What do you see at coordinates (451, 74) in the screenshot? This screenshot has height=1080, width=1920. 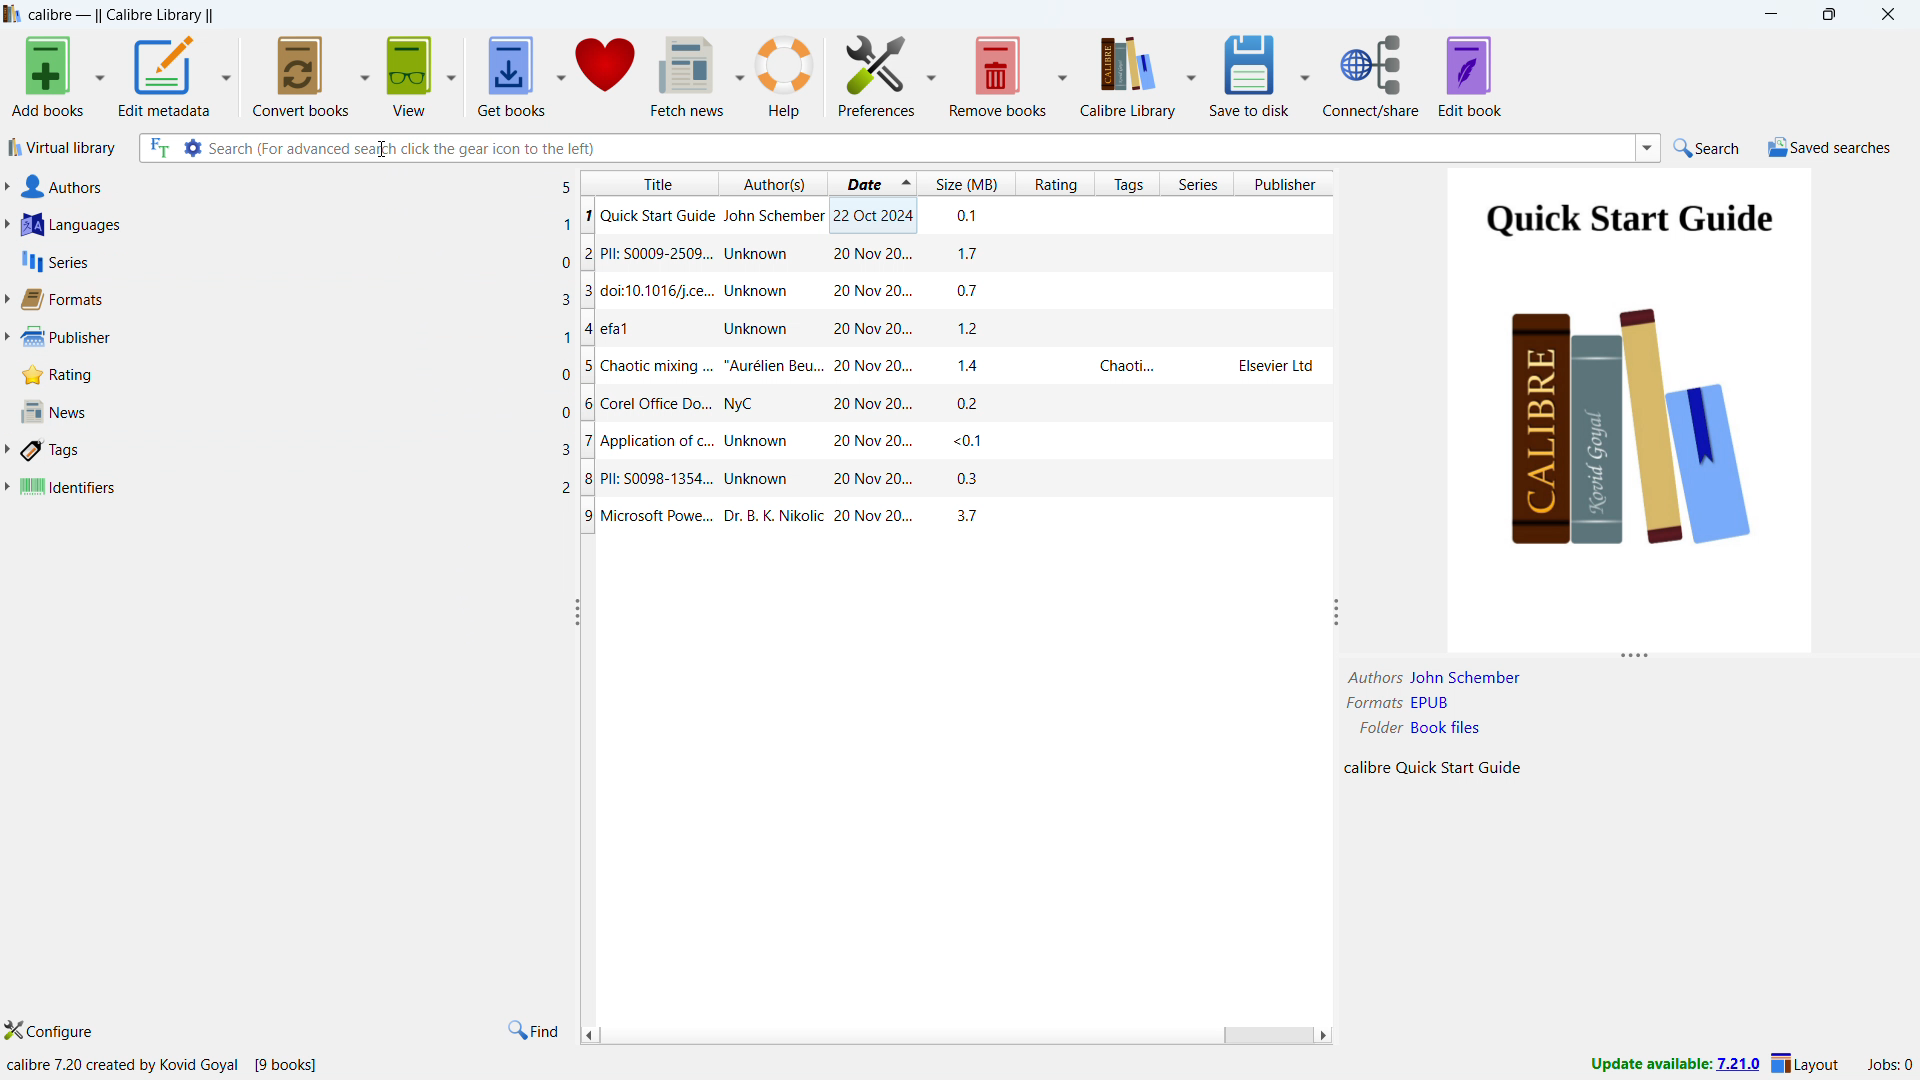 I see `view options` at bounding box center [451, 74].